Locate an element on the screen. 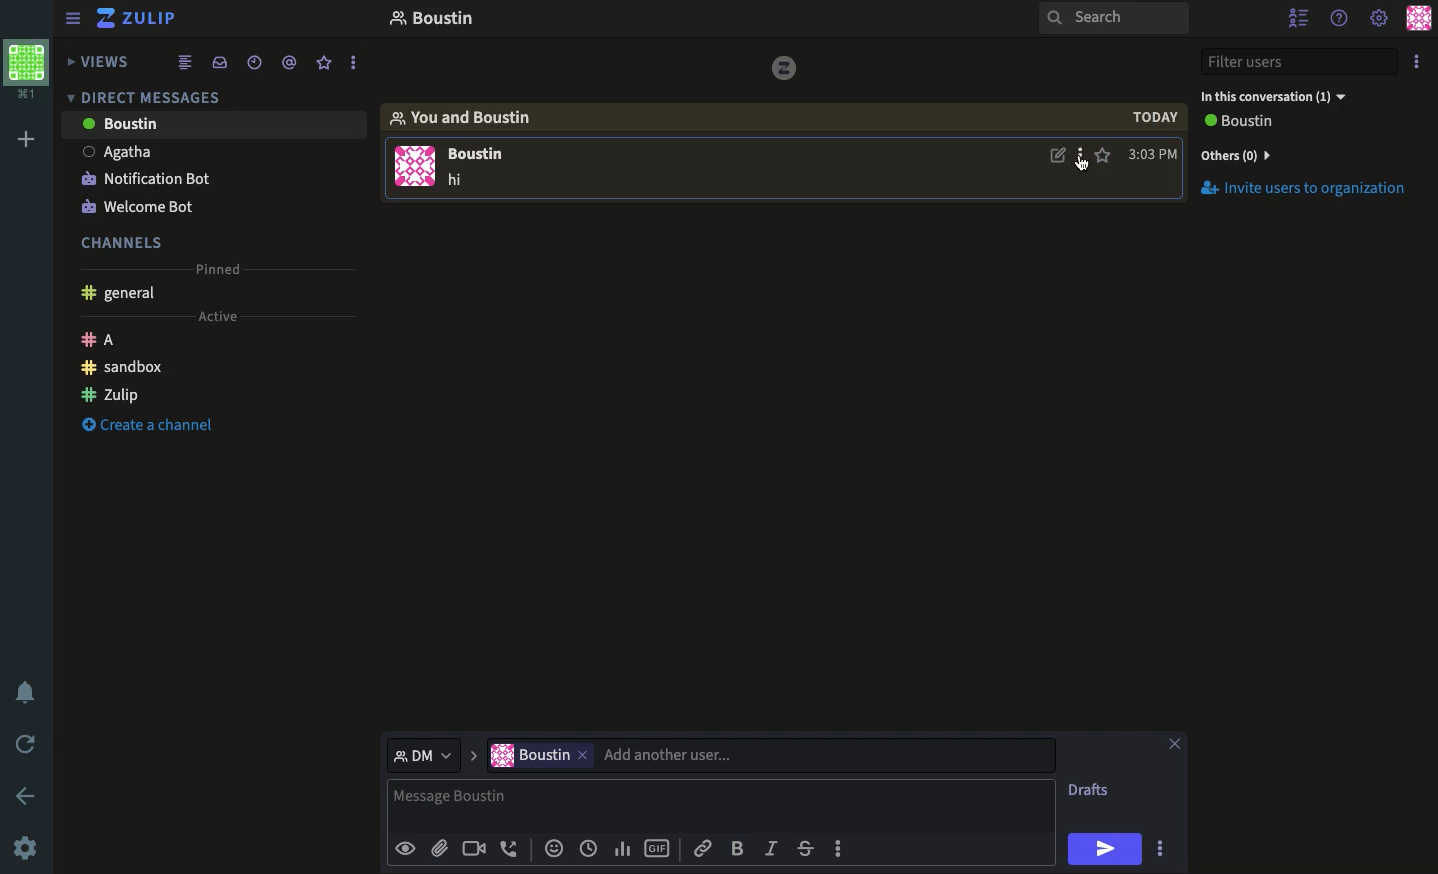  Drafts is located at coordinates (1091, 789).